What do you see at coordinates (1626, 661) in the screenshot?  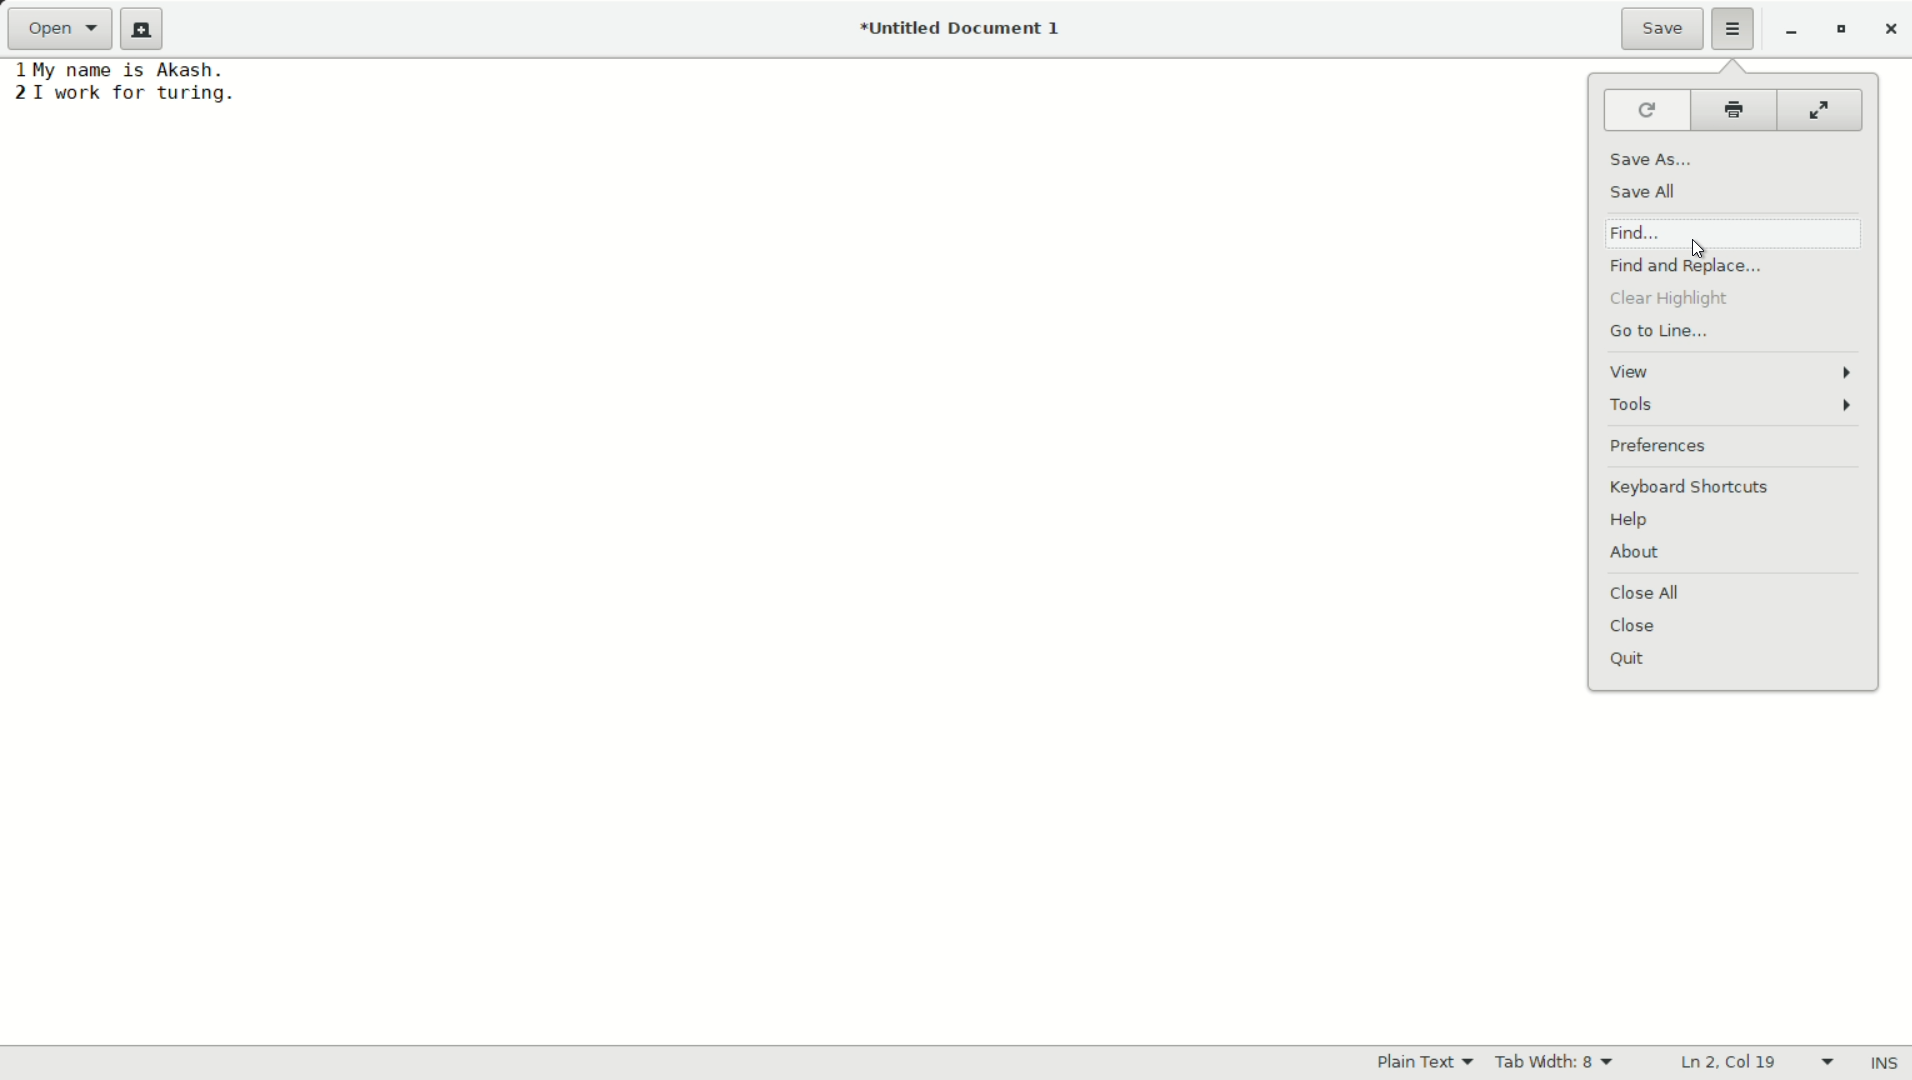 I see `quit` at bounding box center [1626, 661].